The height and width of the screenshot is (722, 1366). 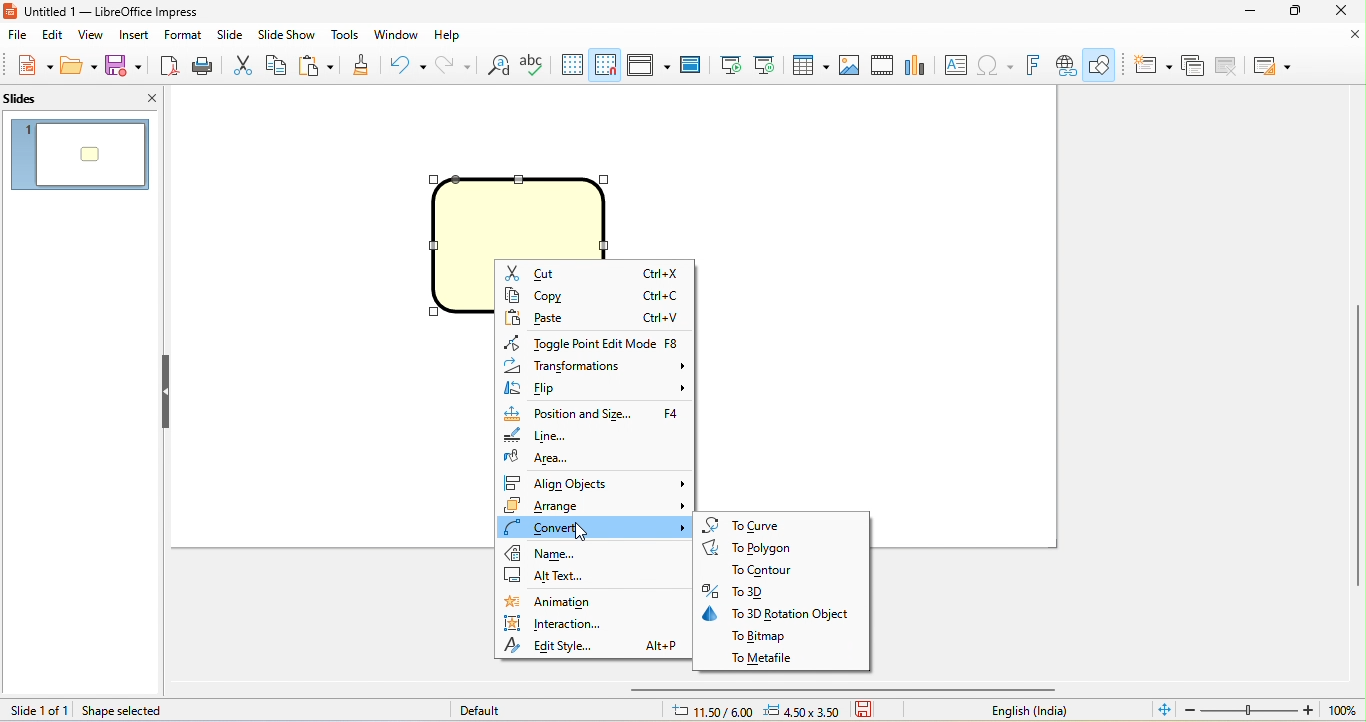 I want to click on align objects, so click(x=594, y=485).